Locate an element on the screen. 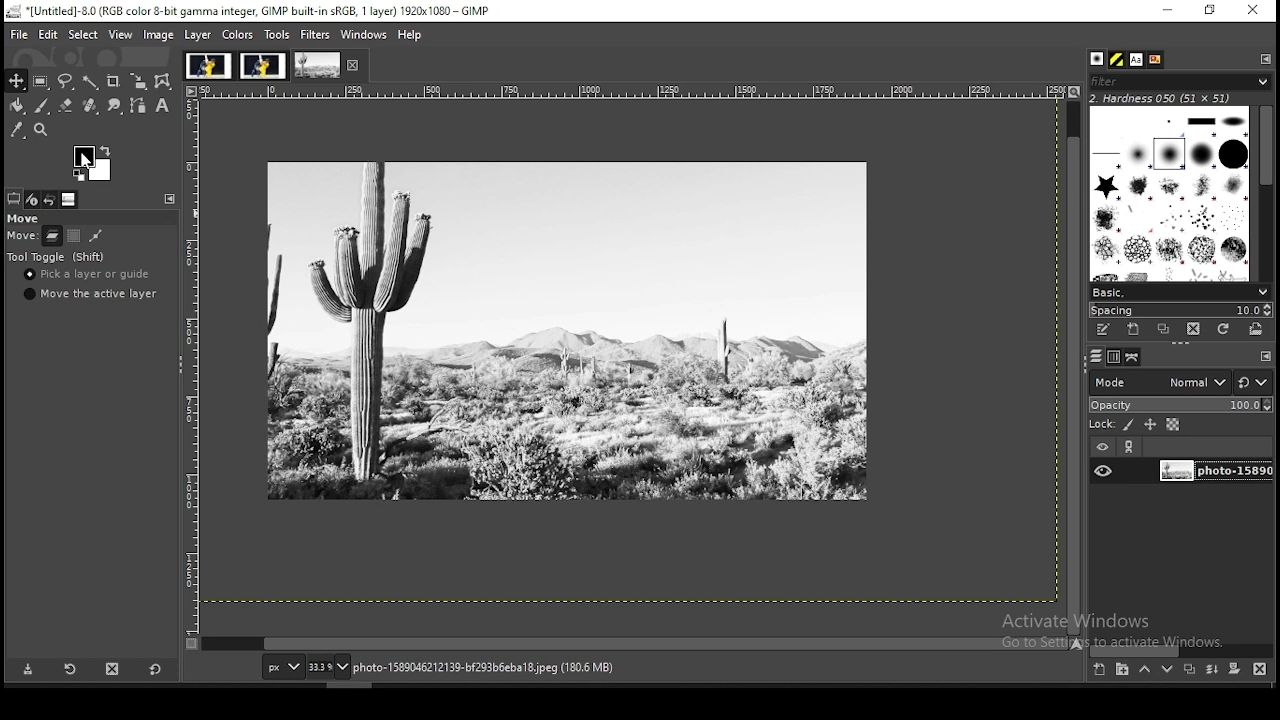 The width and height of the screenshot is (1280, 720). duplicate brush is located at coordinates (1163, 330).